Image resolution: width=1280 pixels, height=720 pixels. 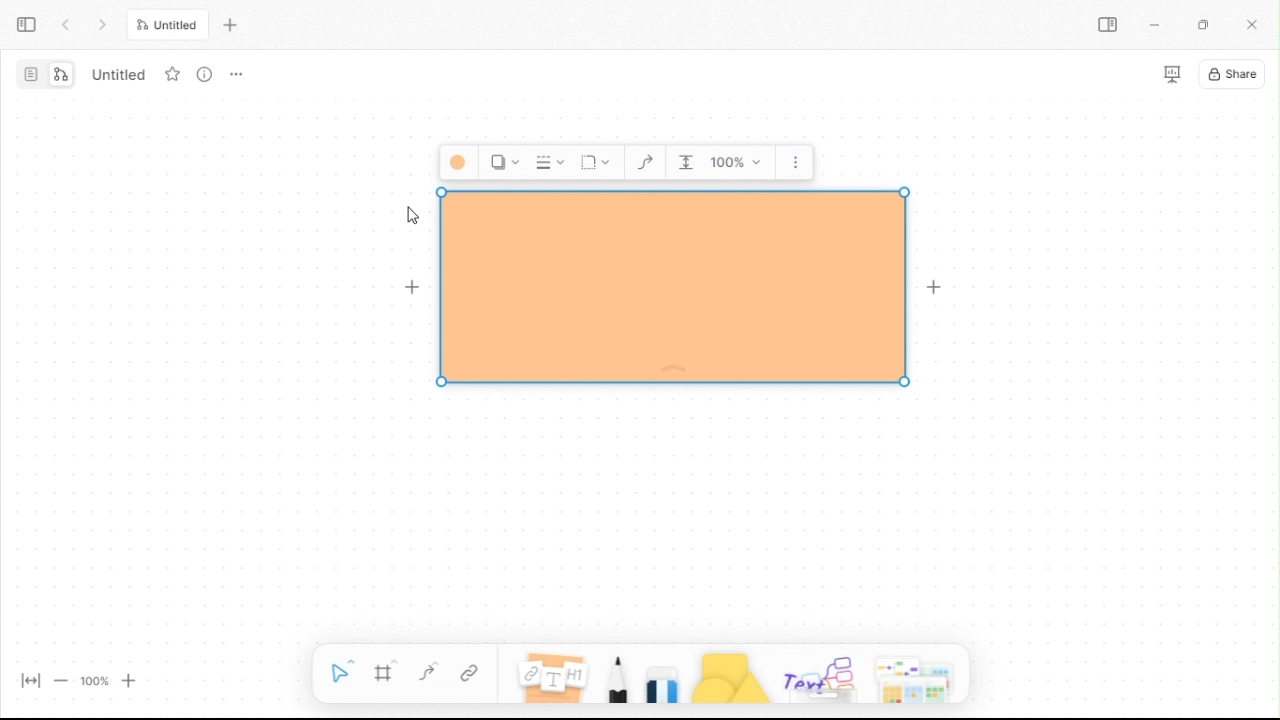 I want to click on Background color, so click(x=458, y=163).